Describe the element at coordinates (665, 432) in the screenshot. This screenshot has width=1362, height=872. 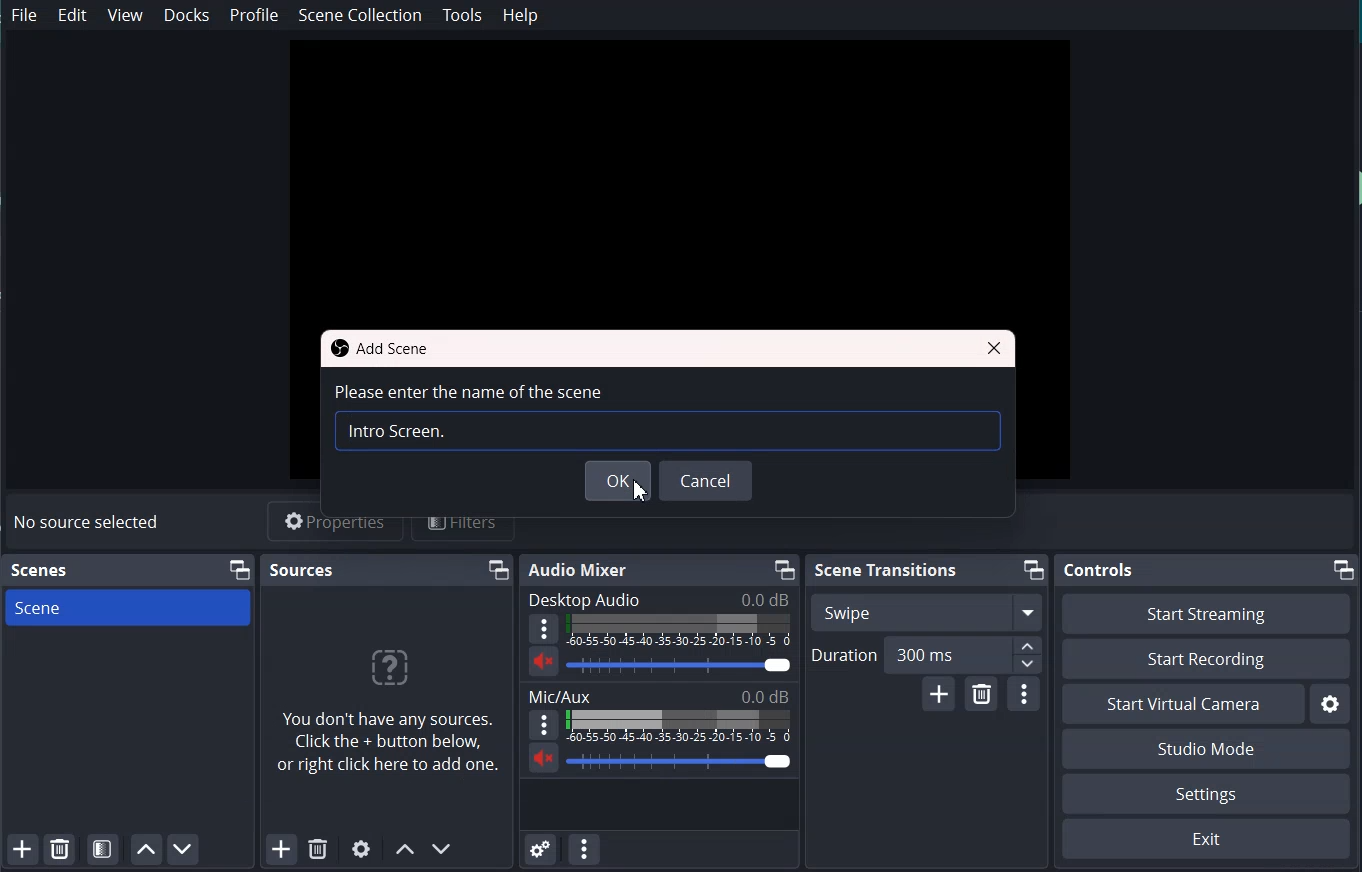
I see `Typing window` at that location.